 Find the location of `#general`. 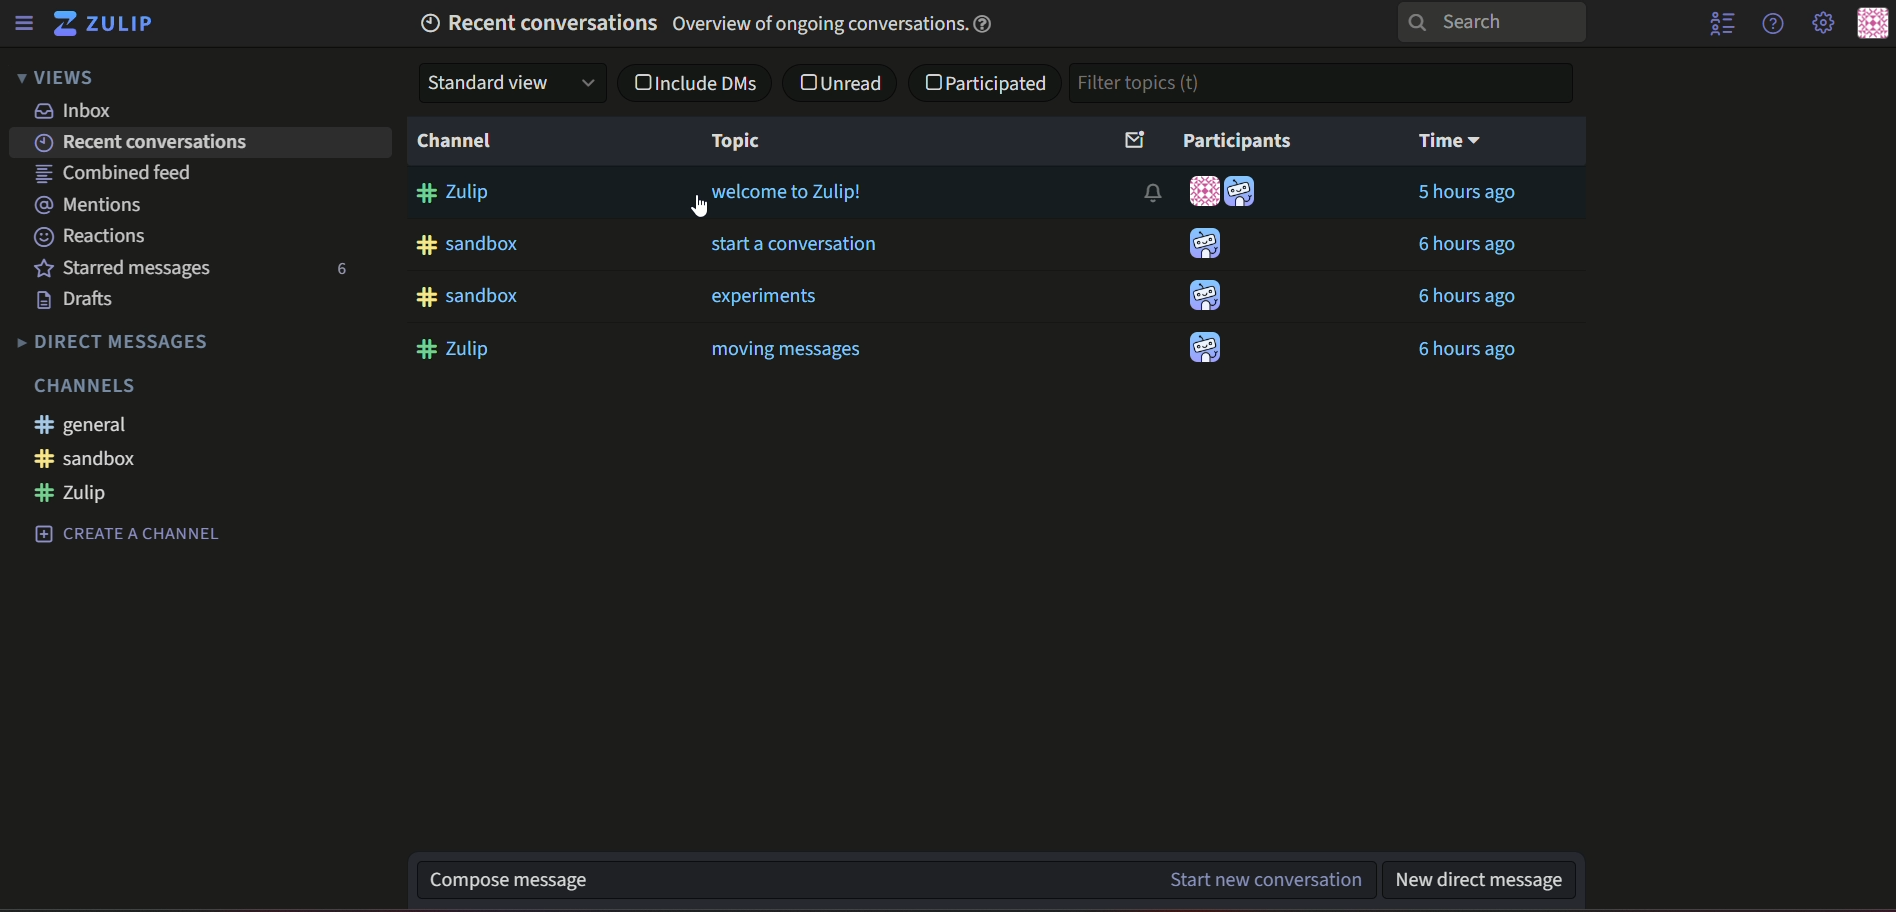

#general is located at coordinates (87, 425).